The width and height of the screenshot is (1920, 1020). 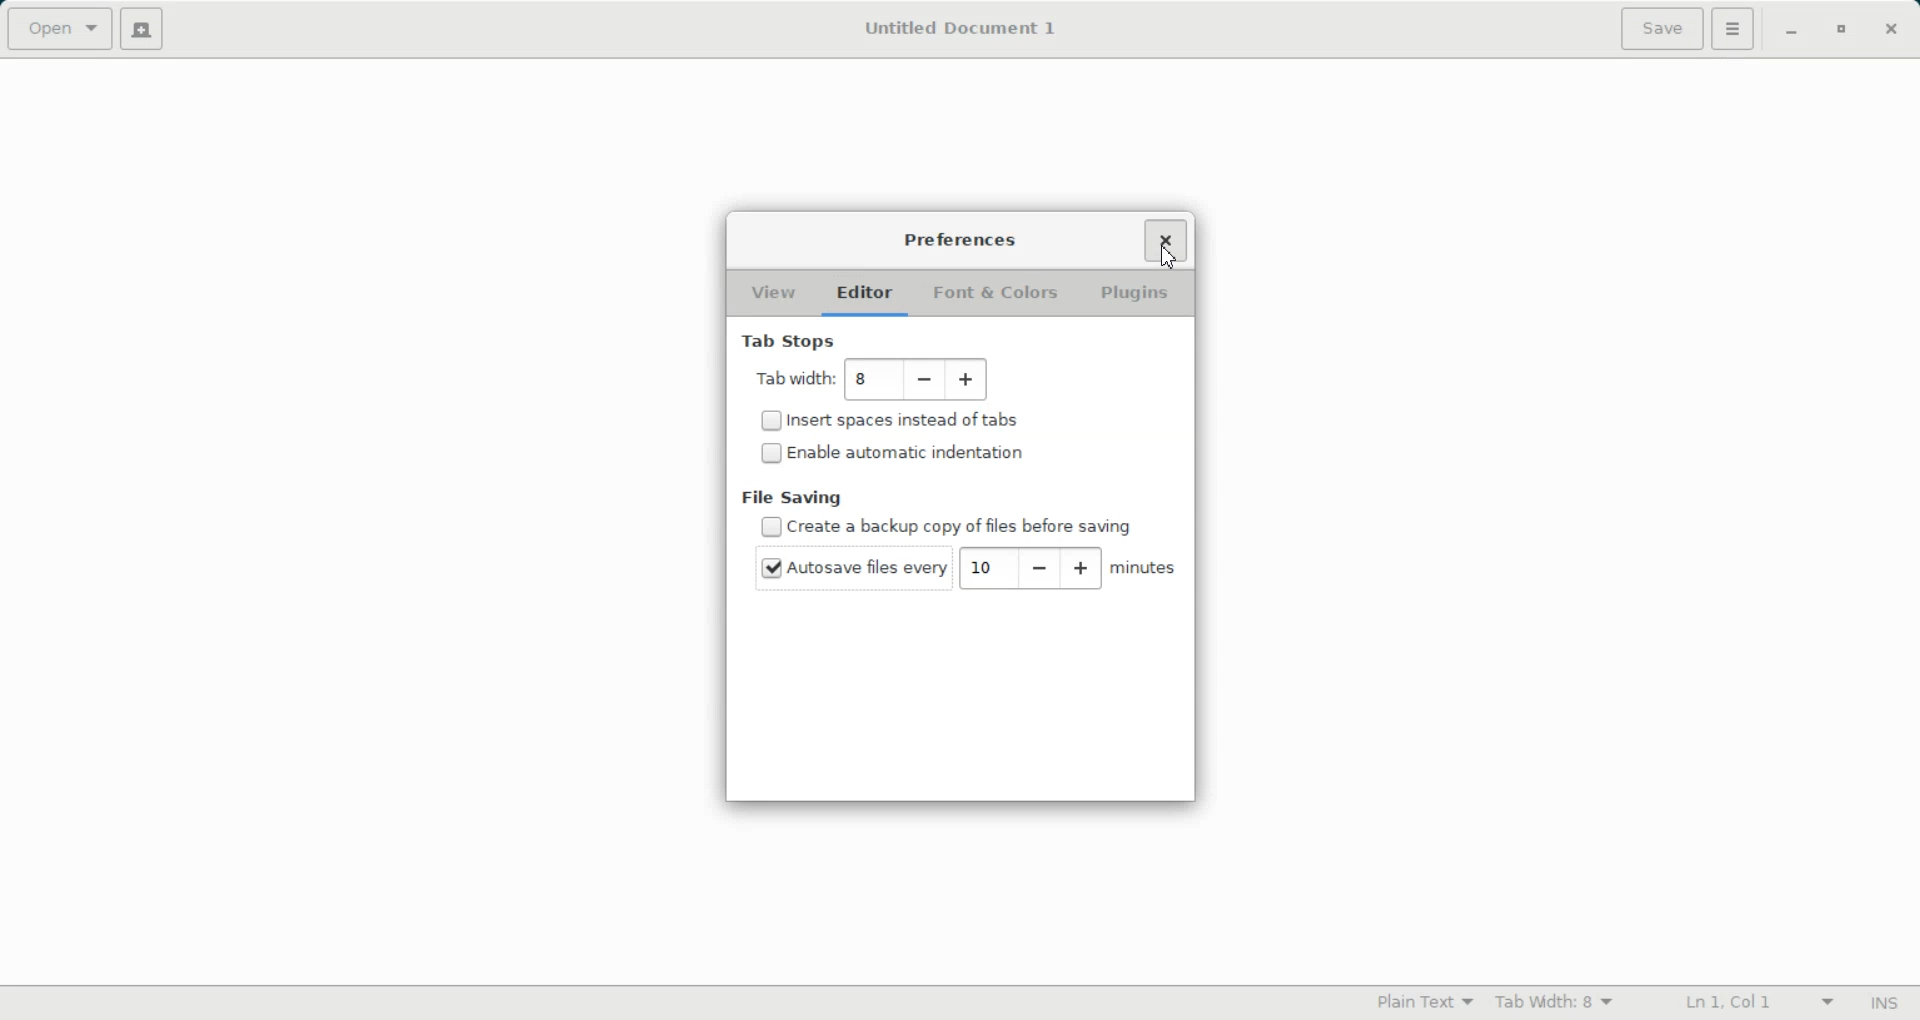 I want to click on Editor , so click(x=861, y=296).